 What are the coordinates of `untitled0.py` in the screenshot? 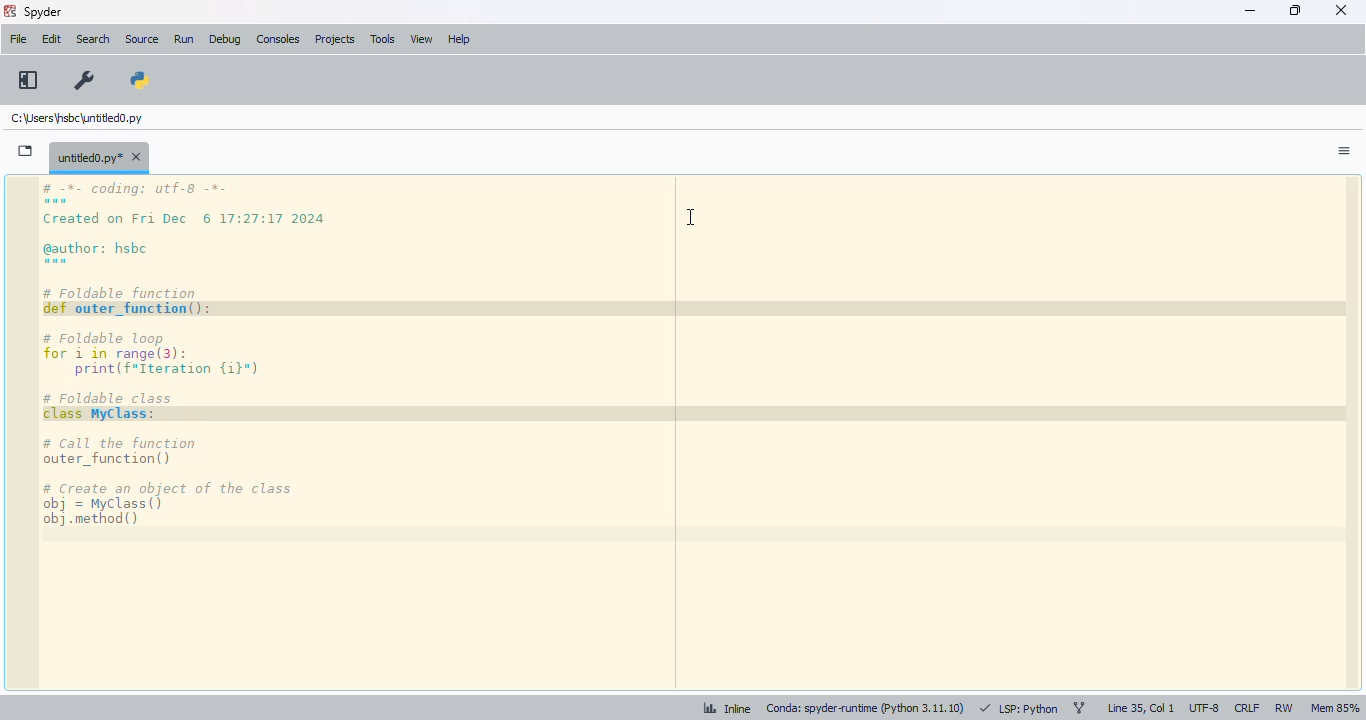 It's located at (77, 117).